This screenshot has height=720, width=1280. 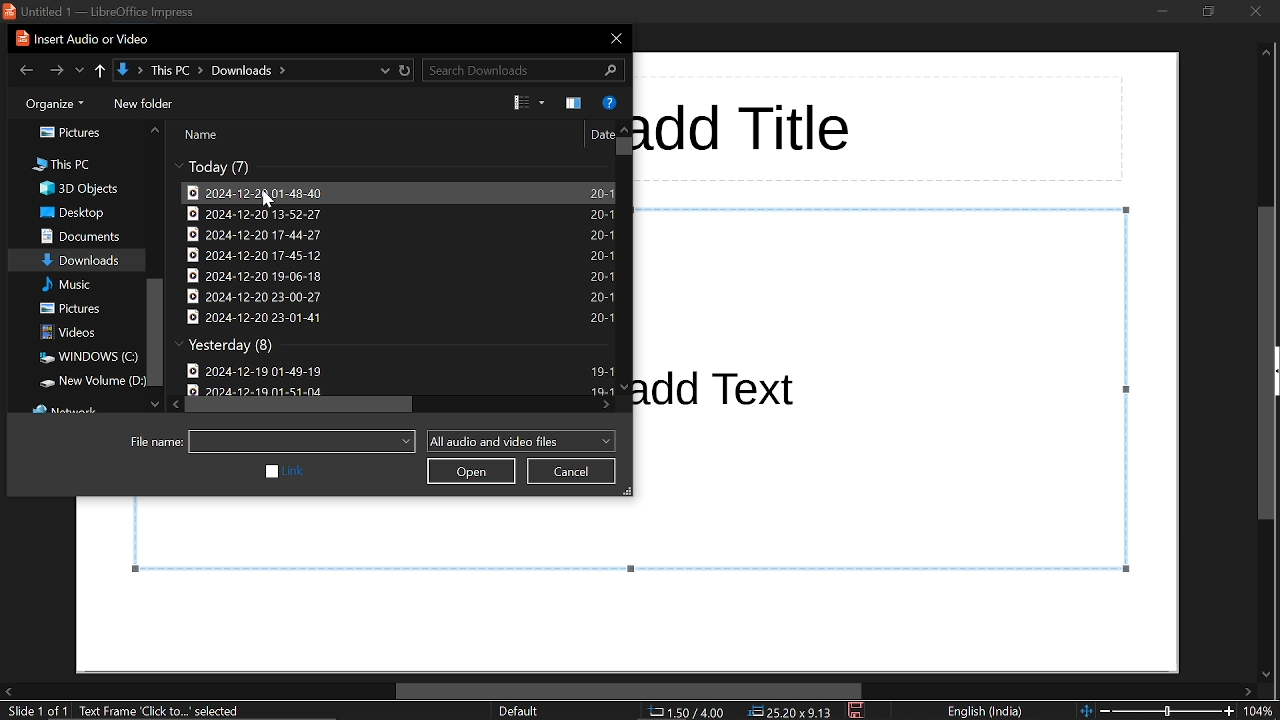 What do you see at coordinates (154, 442) in the screenshot?
I see `file name` at bounding box center [154, 442].